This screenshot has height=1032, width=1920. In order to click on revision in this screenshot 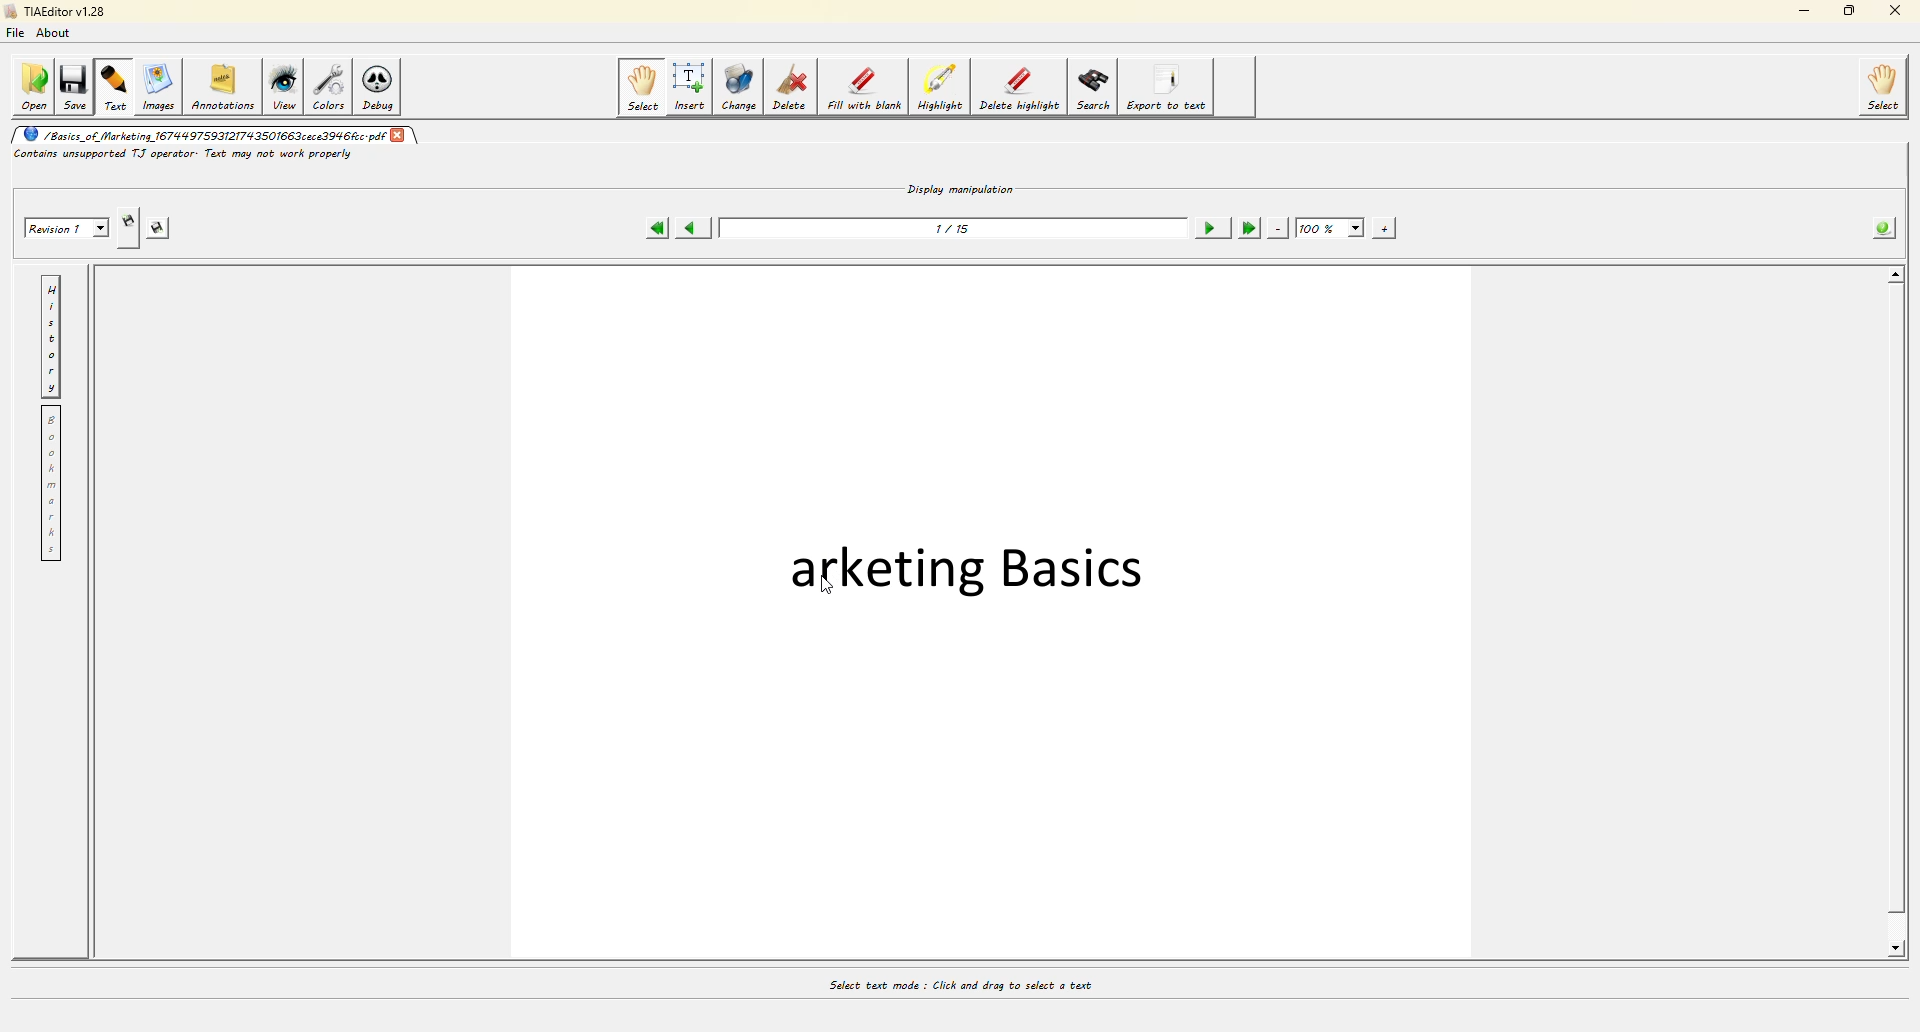, I will do `click(63, 227)`.